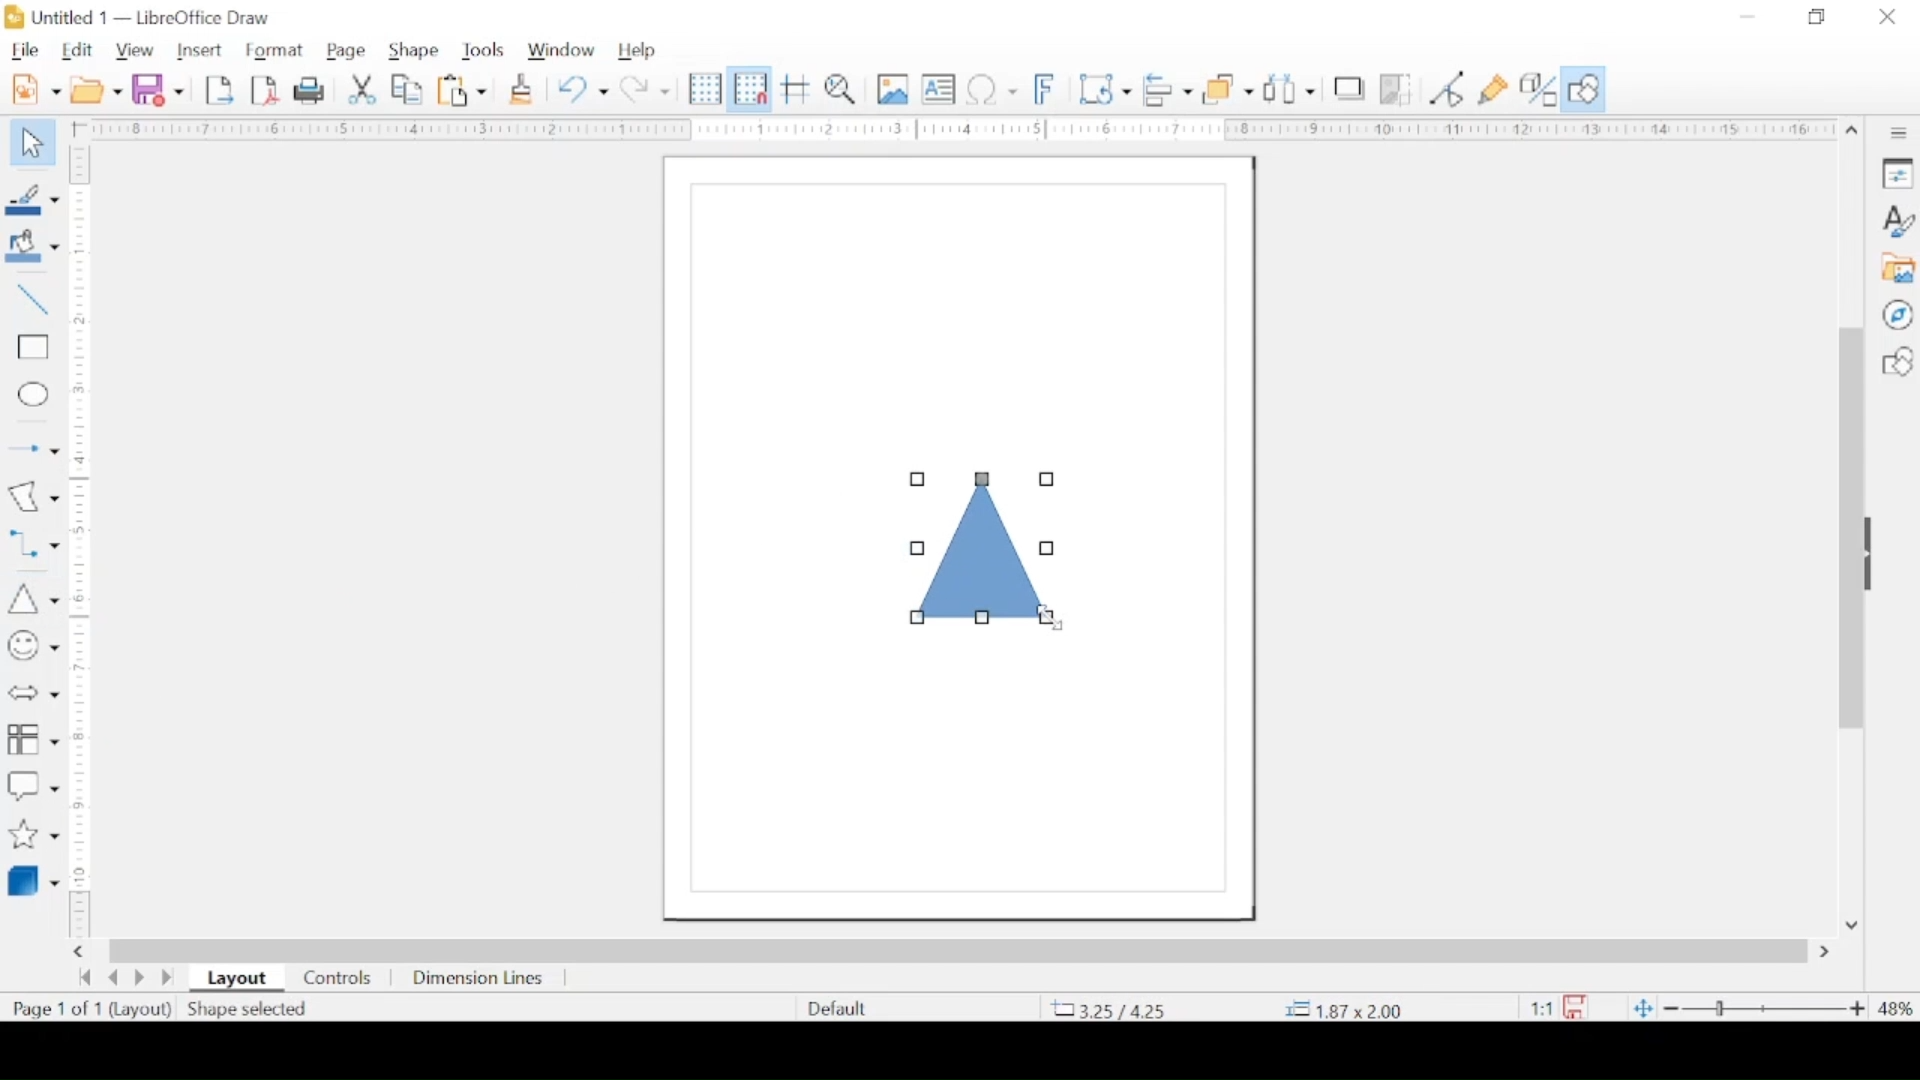  Describe the element at coordinates (113, 978) in the screenshot. I see `previous page` at that location.